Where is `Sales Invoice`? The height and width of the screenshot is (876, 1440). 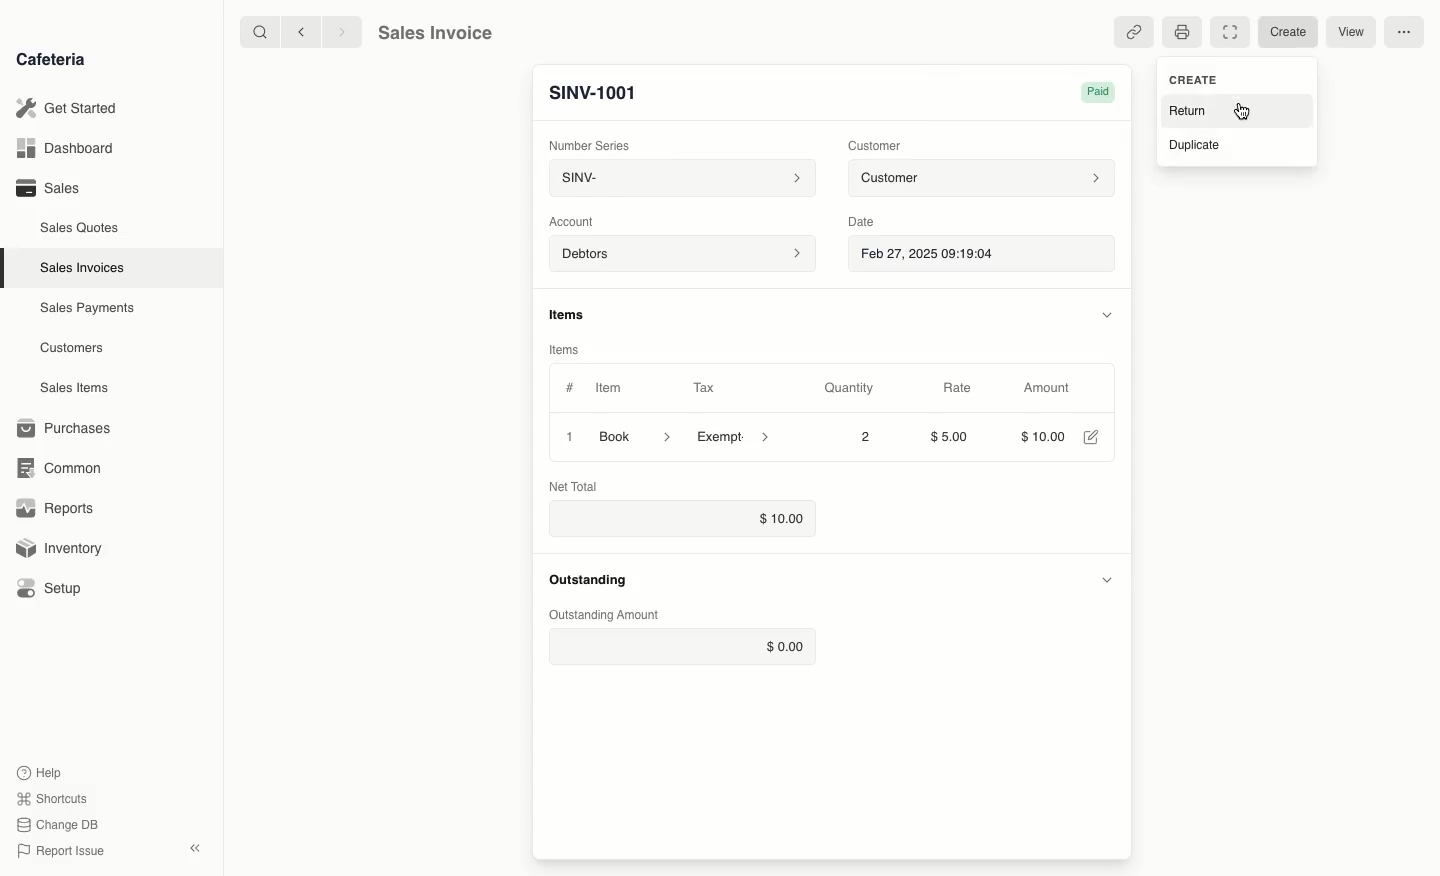
Sales Invoice is located at coordinates (435, 33).